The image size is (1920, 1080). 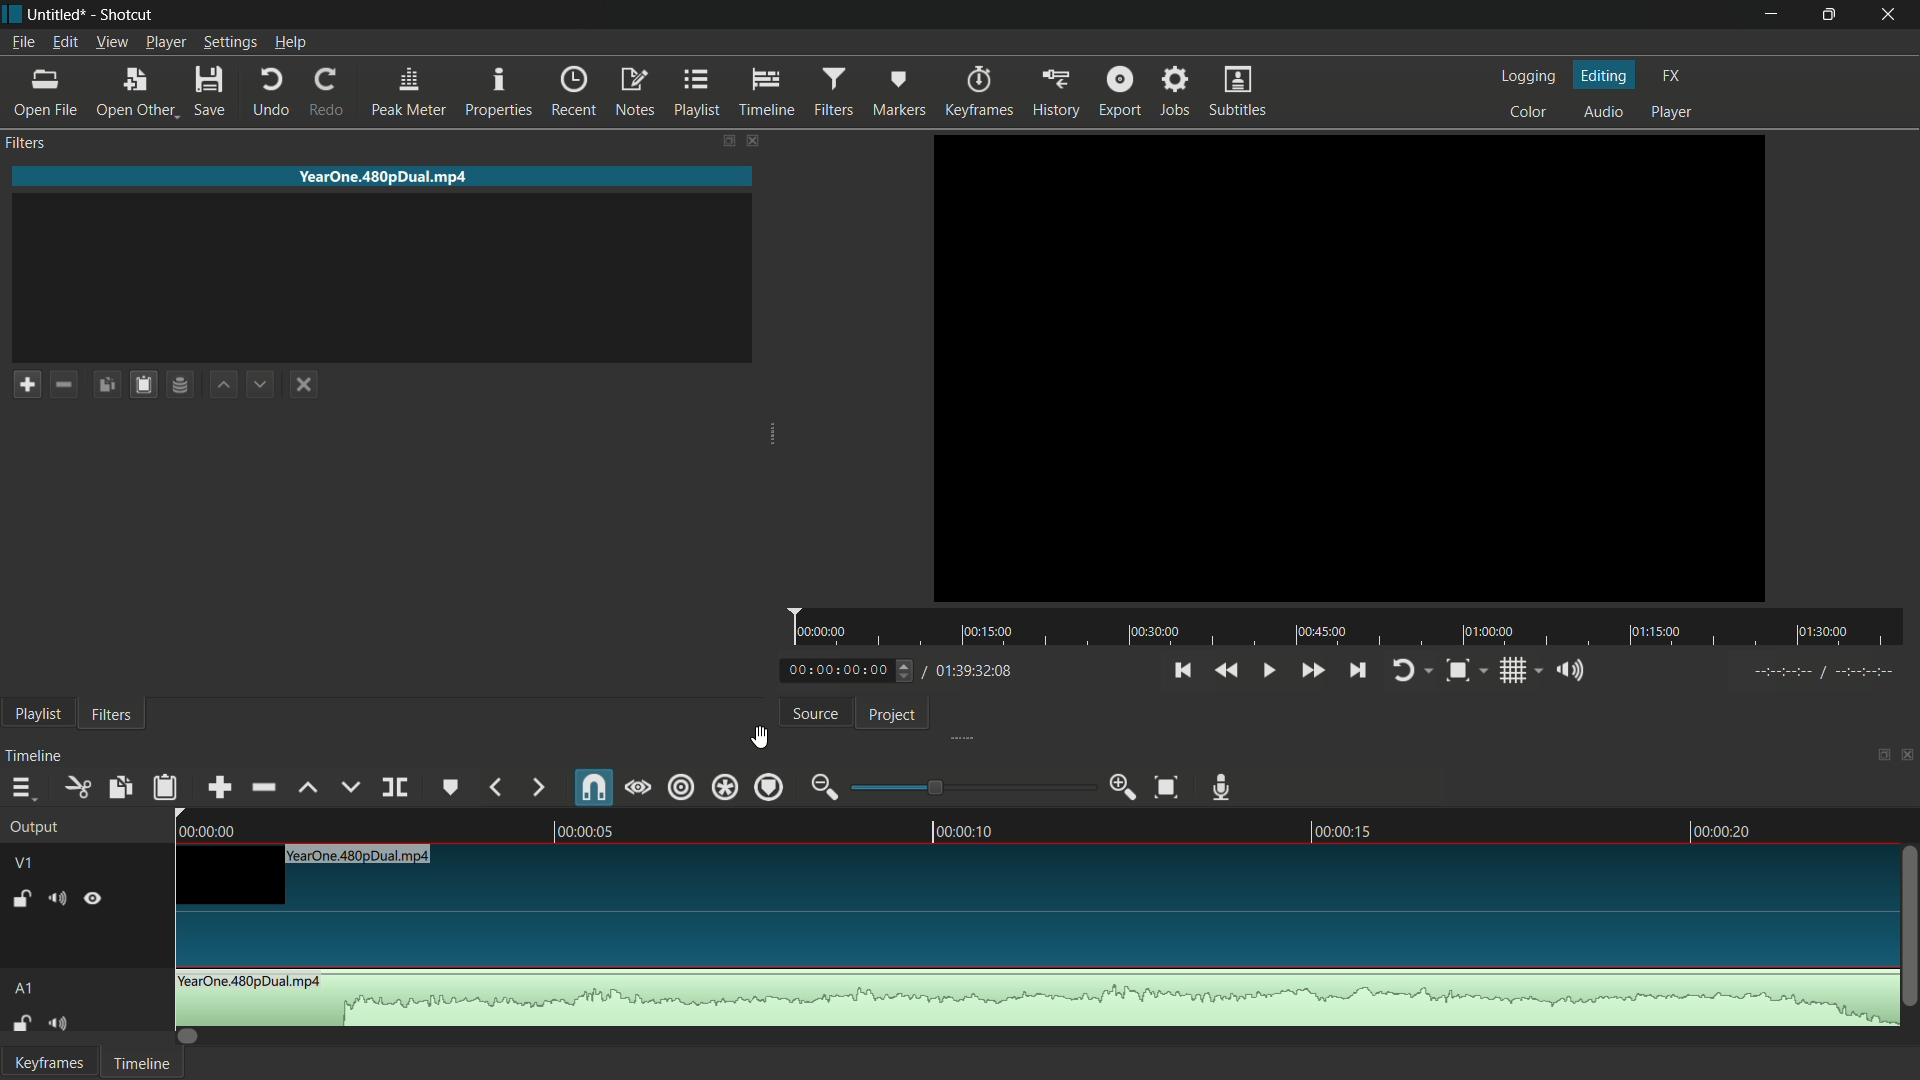 I want to click on hide, so click(x=95, y=901).